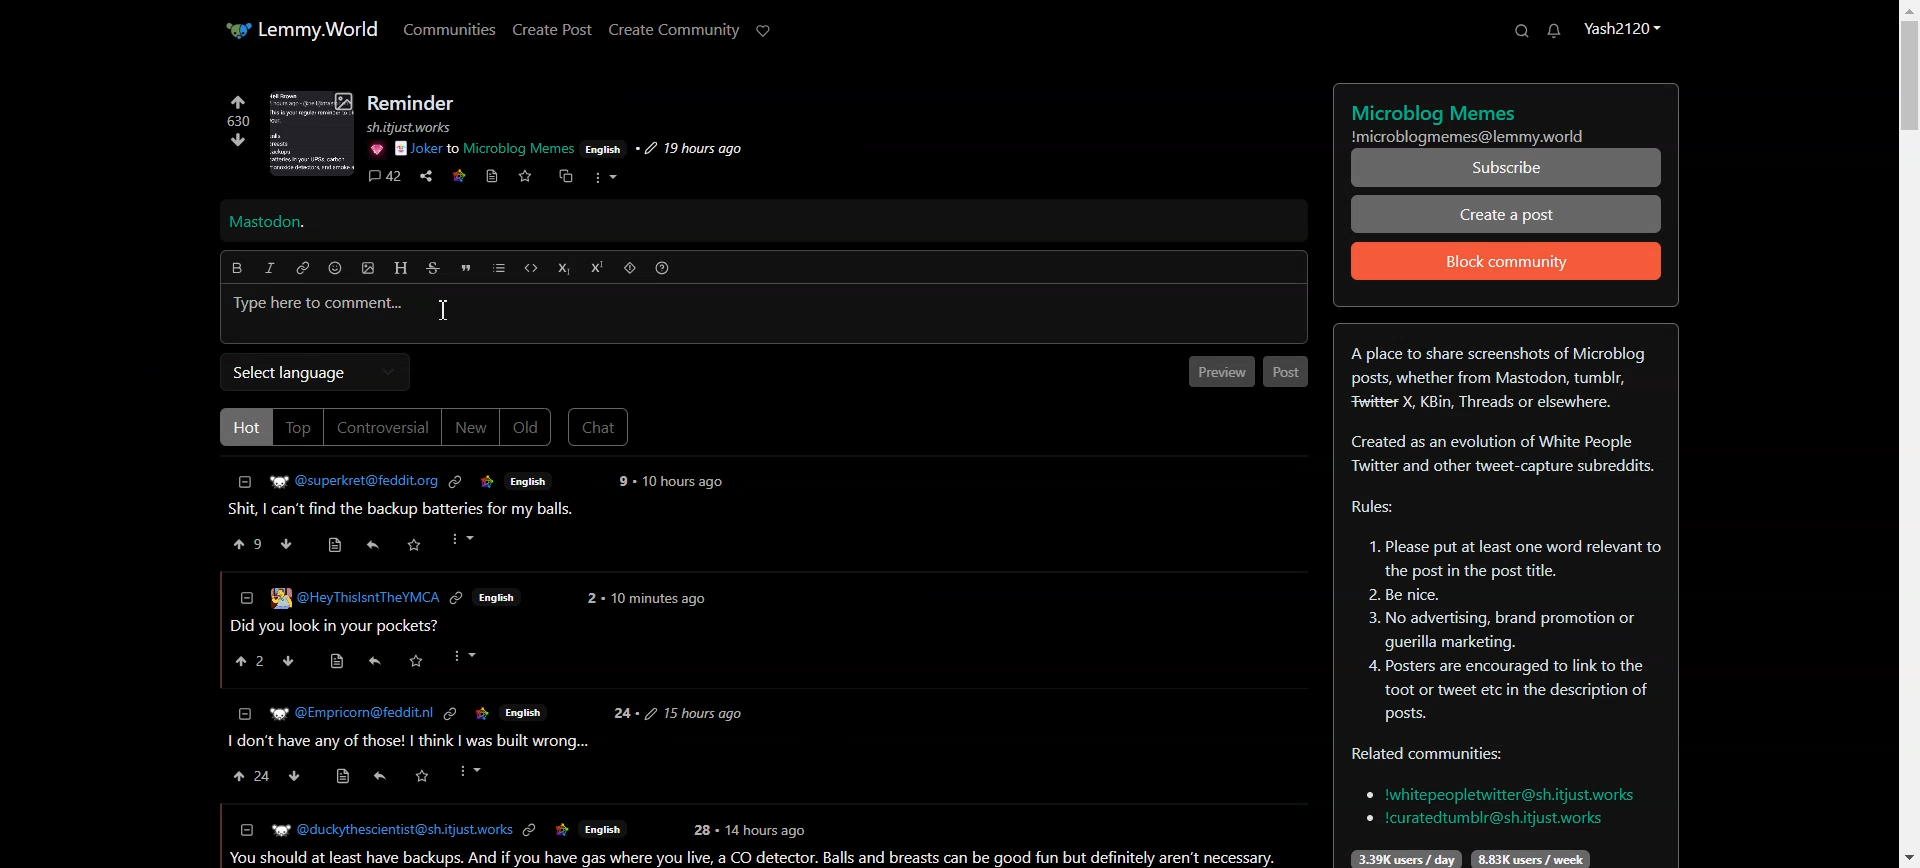 This screenshot has height=868, width=1920. Describe the element at coordinates (662, 268) in the screenshot. I see `Formatting help` at that location.